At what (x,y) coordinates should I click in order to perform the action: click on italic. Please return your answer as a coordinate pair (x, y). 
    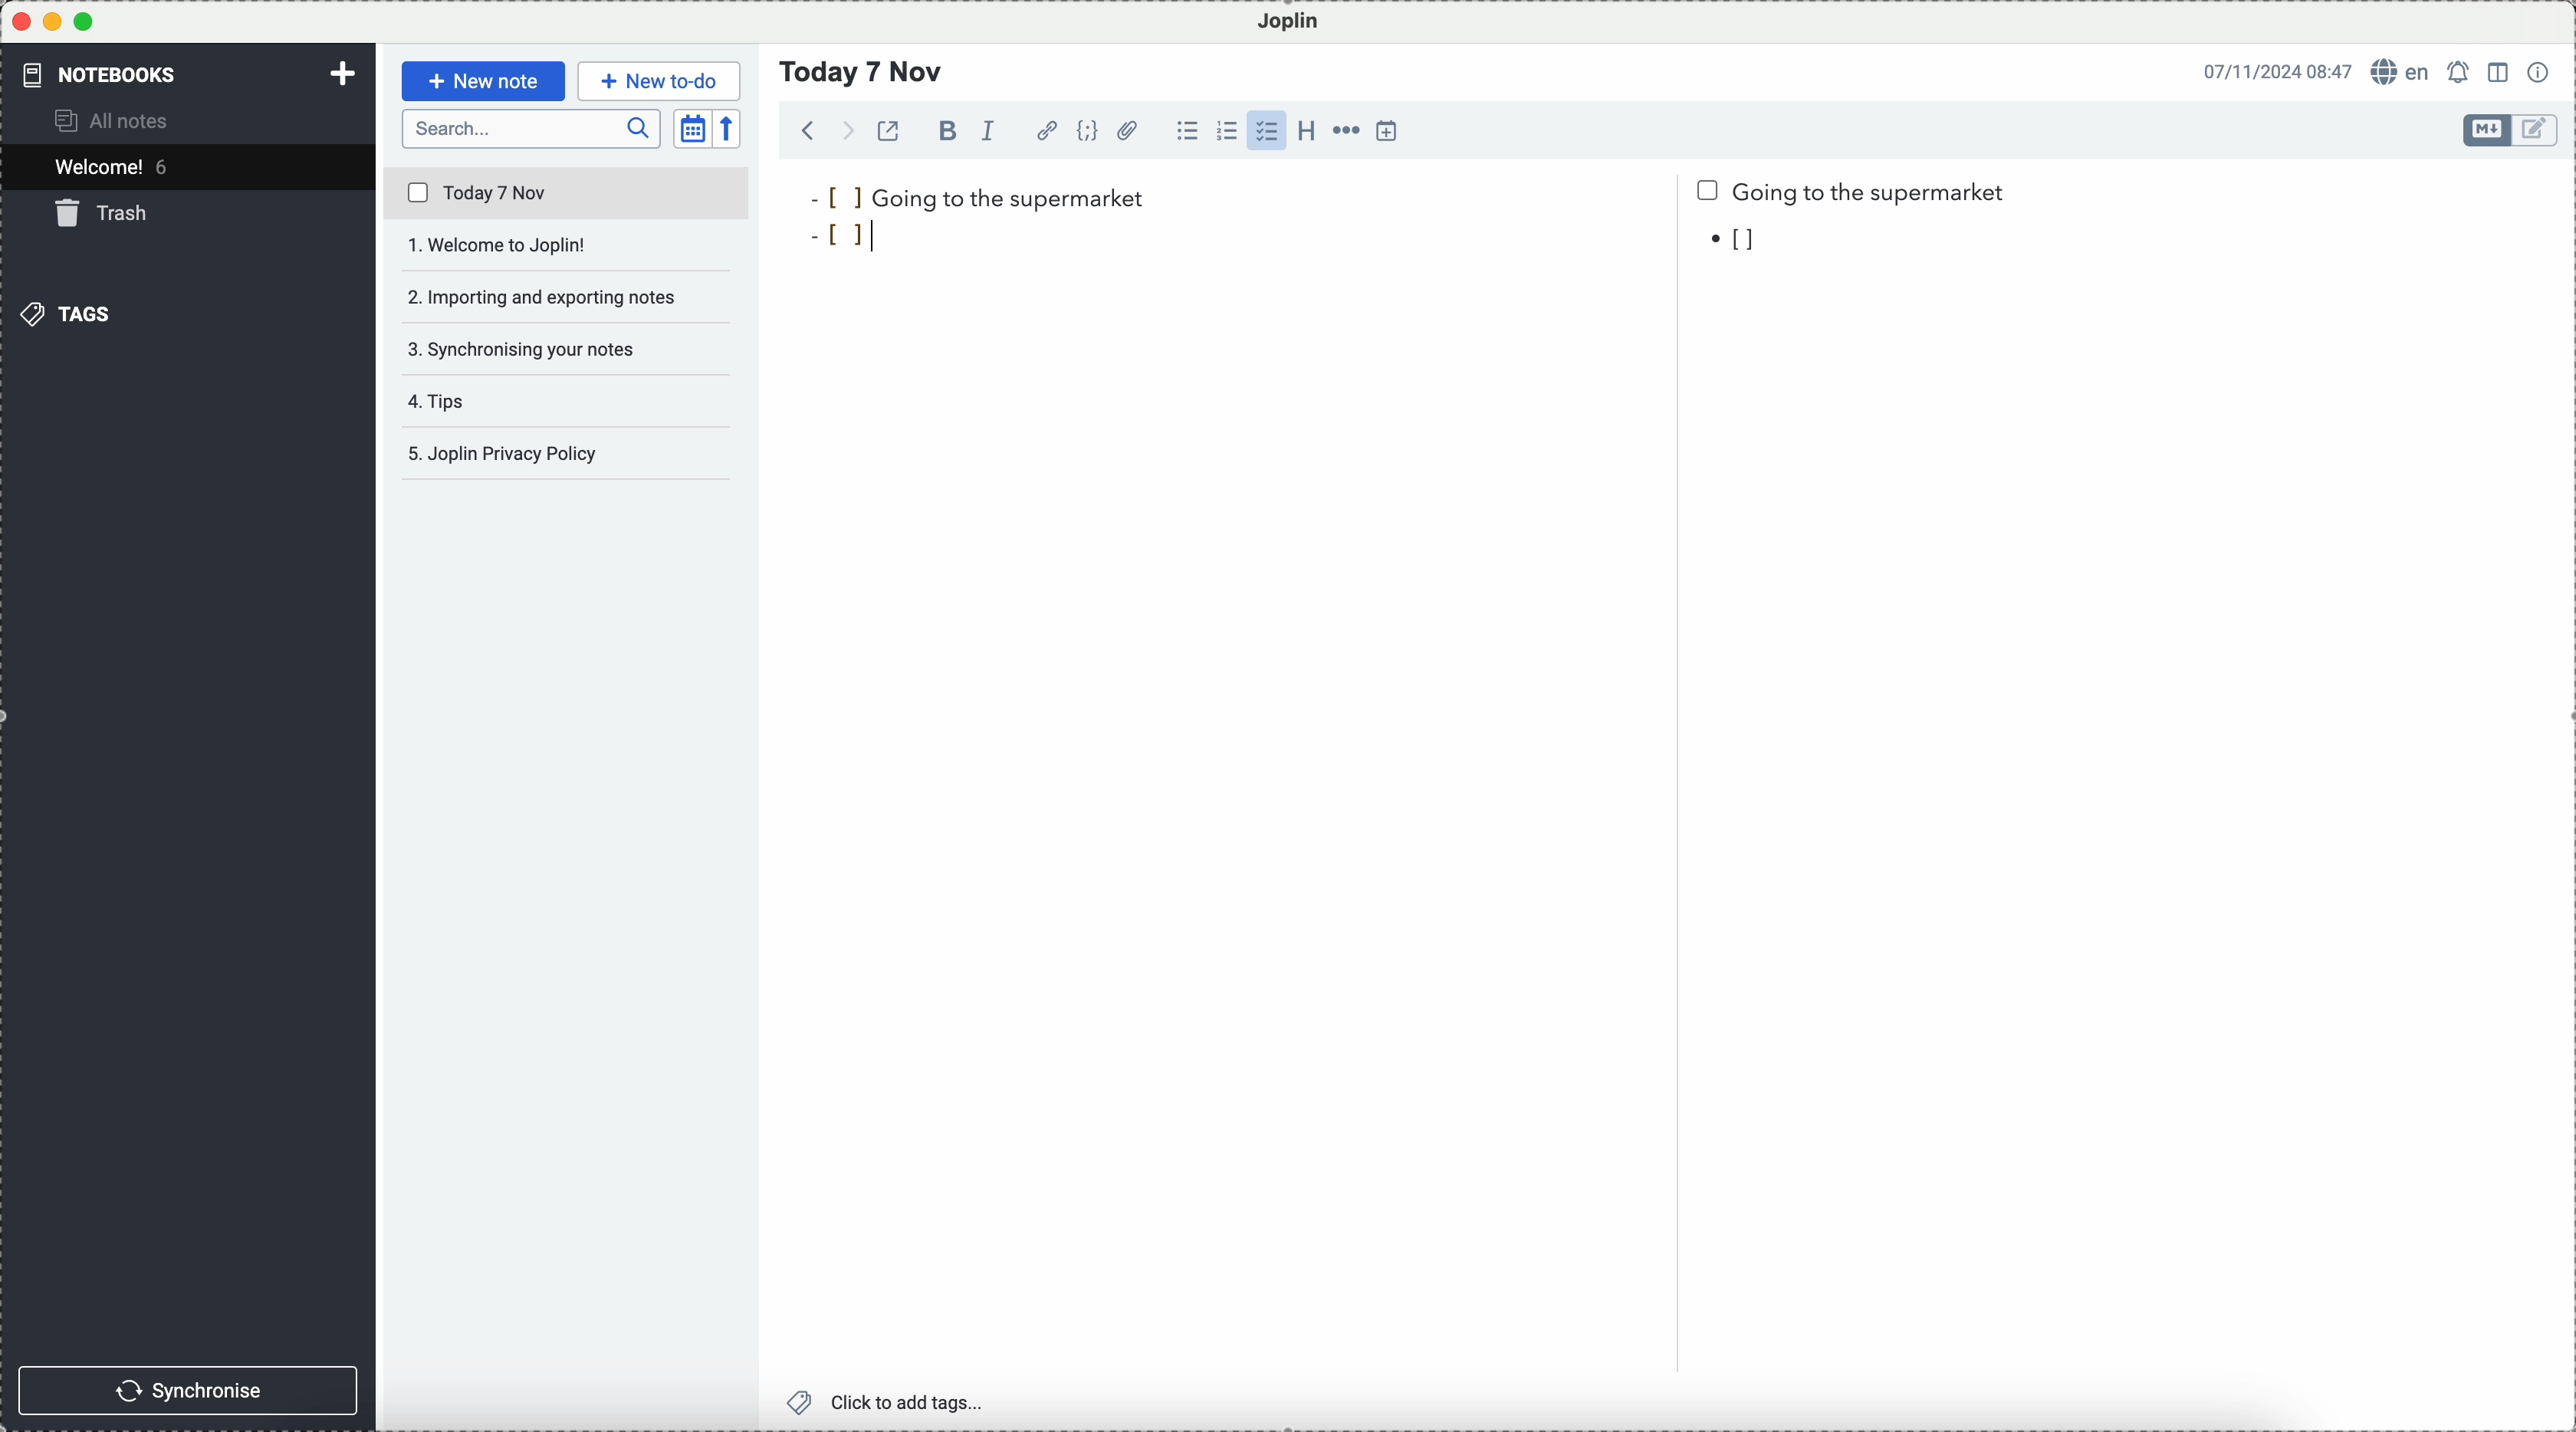
    Looking at the image, I should click on (989, 131).